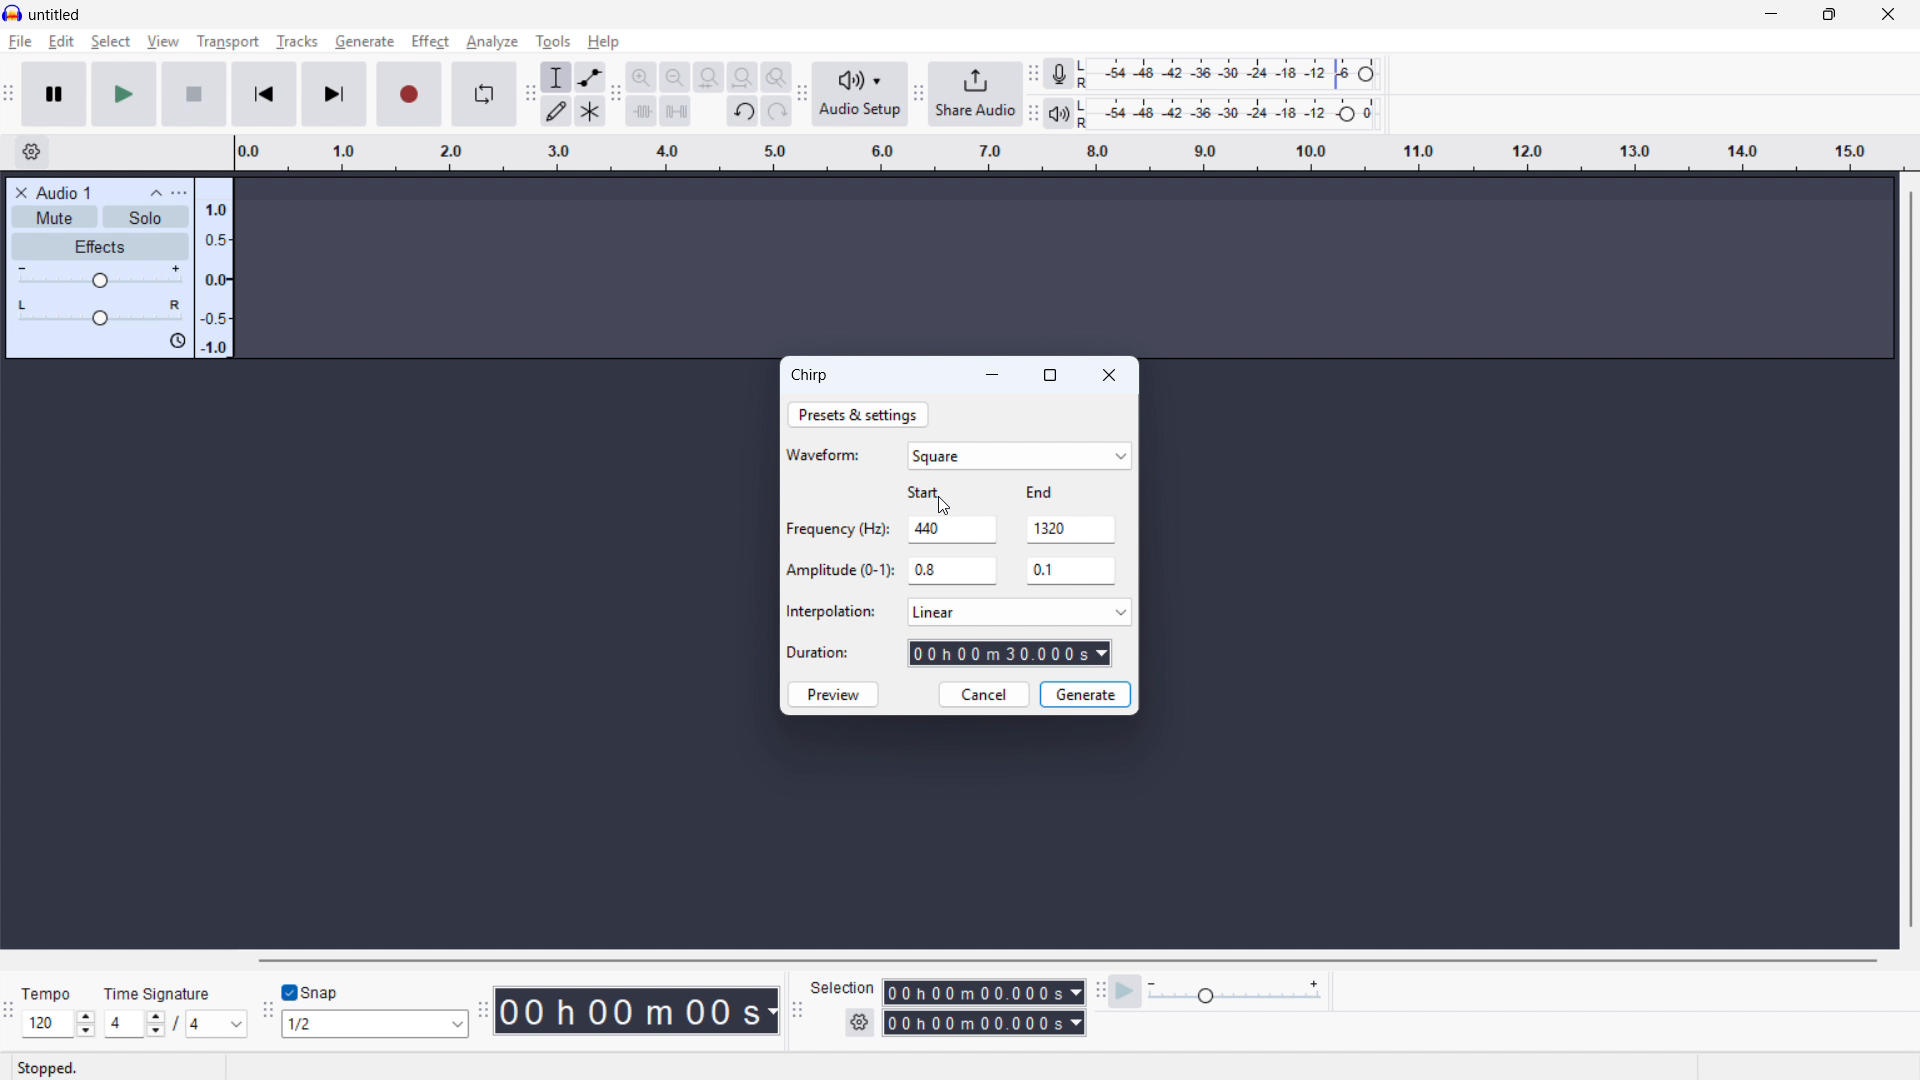  What do you see at coordinates (62, 42) in the screenshot?
I see `Edit ` at bounding box center [62, 42].